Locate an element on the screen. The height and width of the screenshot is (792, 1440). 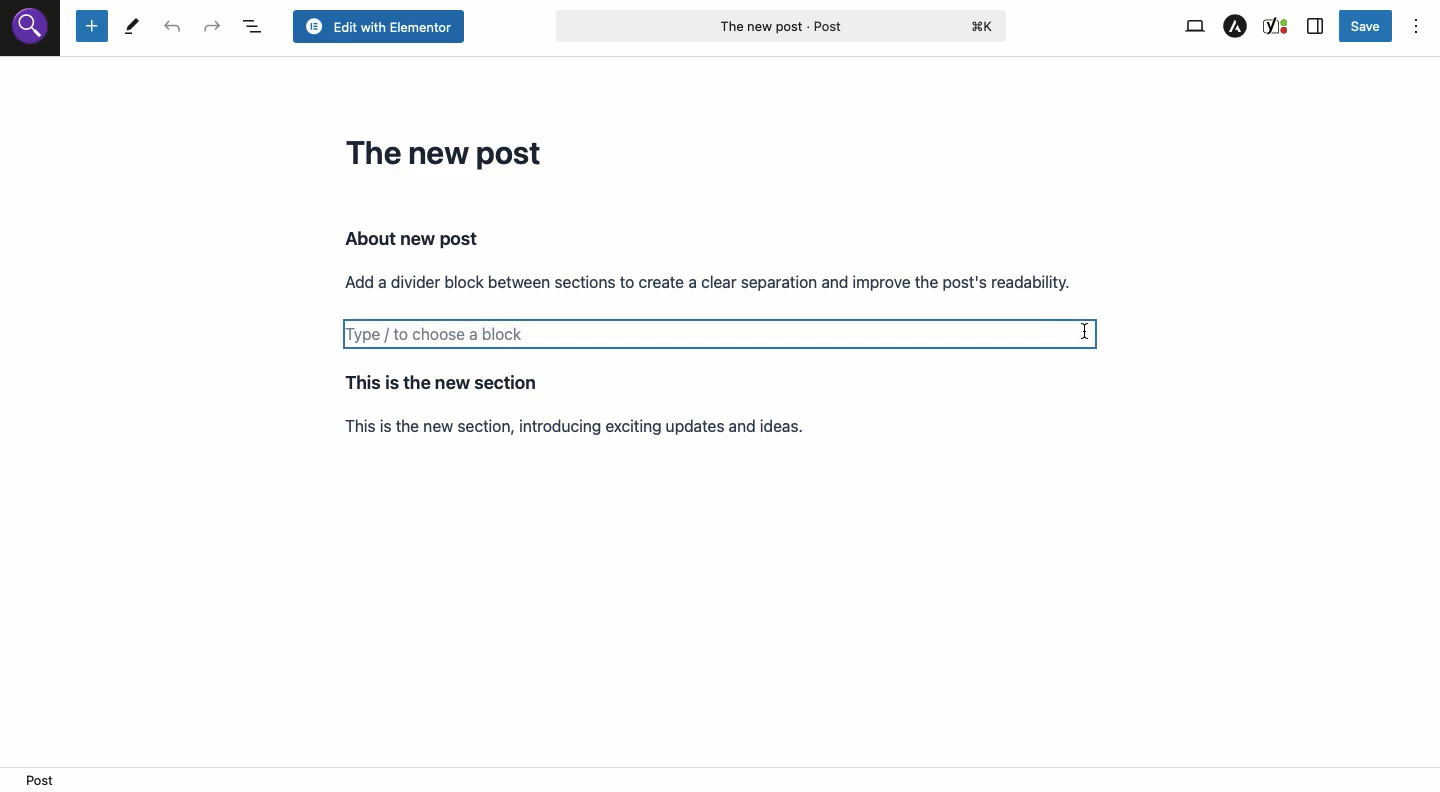
Headline is located at coordinates (449, 152).